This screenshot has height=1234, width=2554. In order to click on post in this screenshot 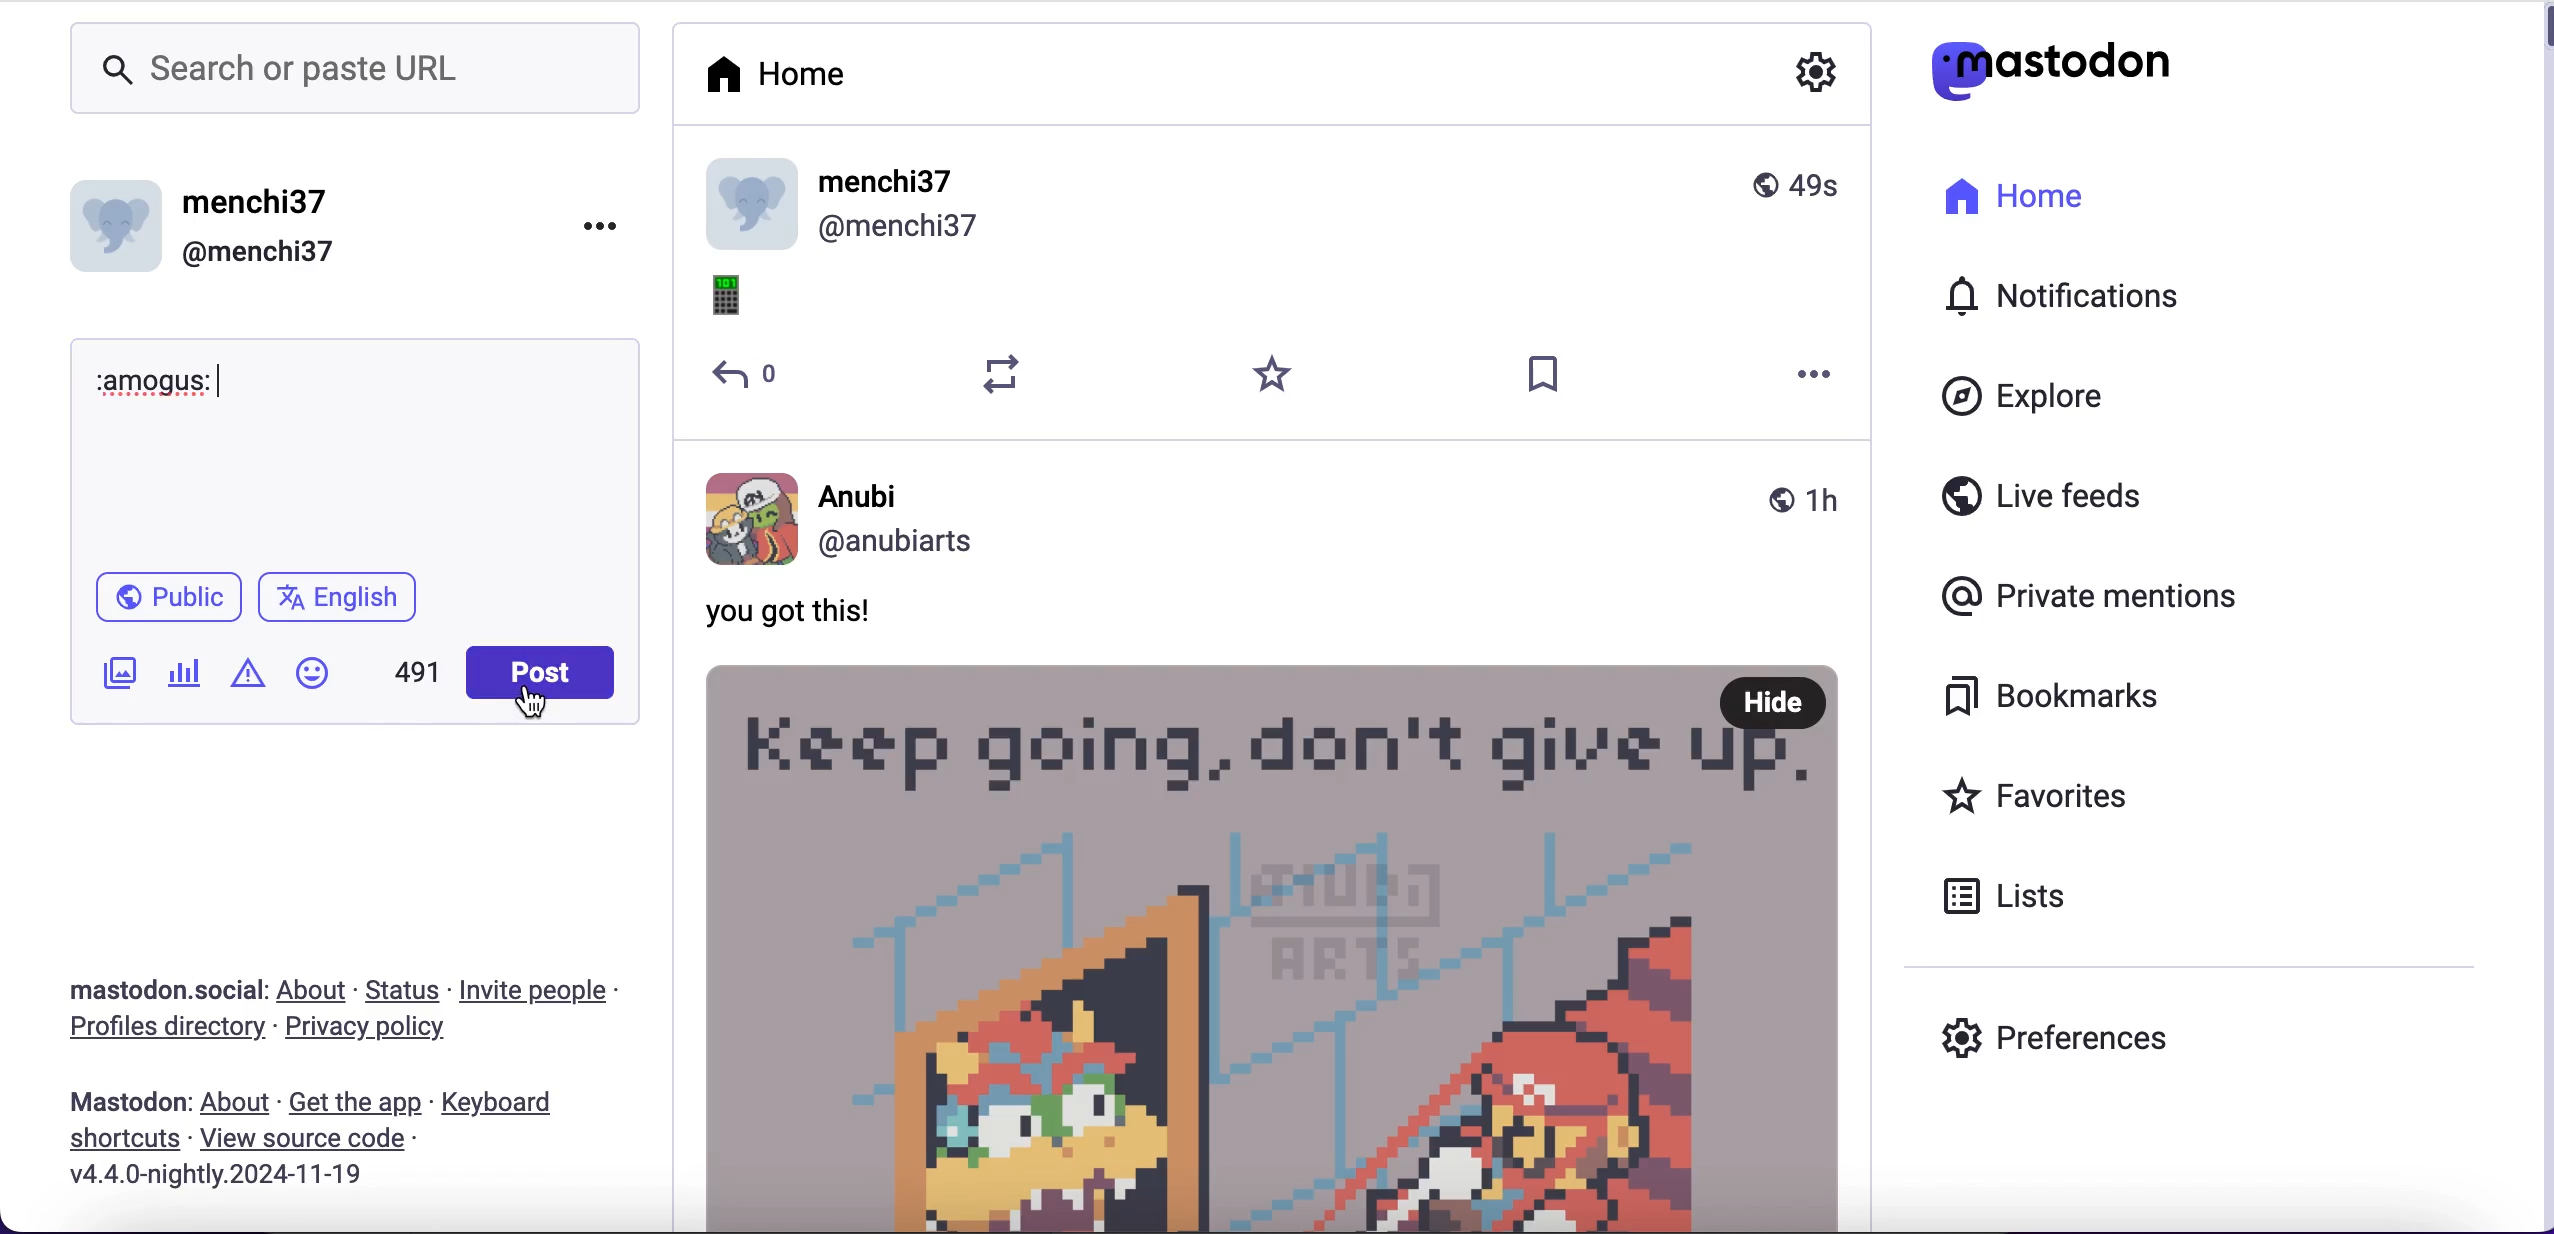, I will do `click(1279, 944)`.